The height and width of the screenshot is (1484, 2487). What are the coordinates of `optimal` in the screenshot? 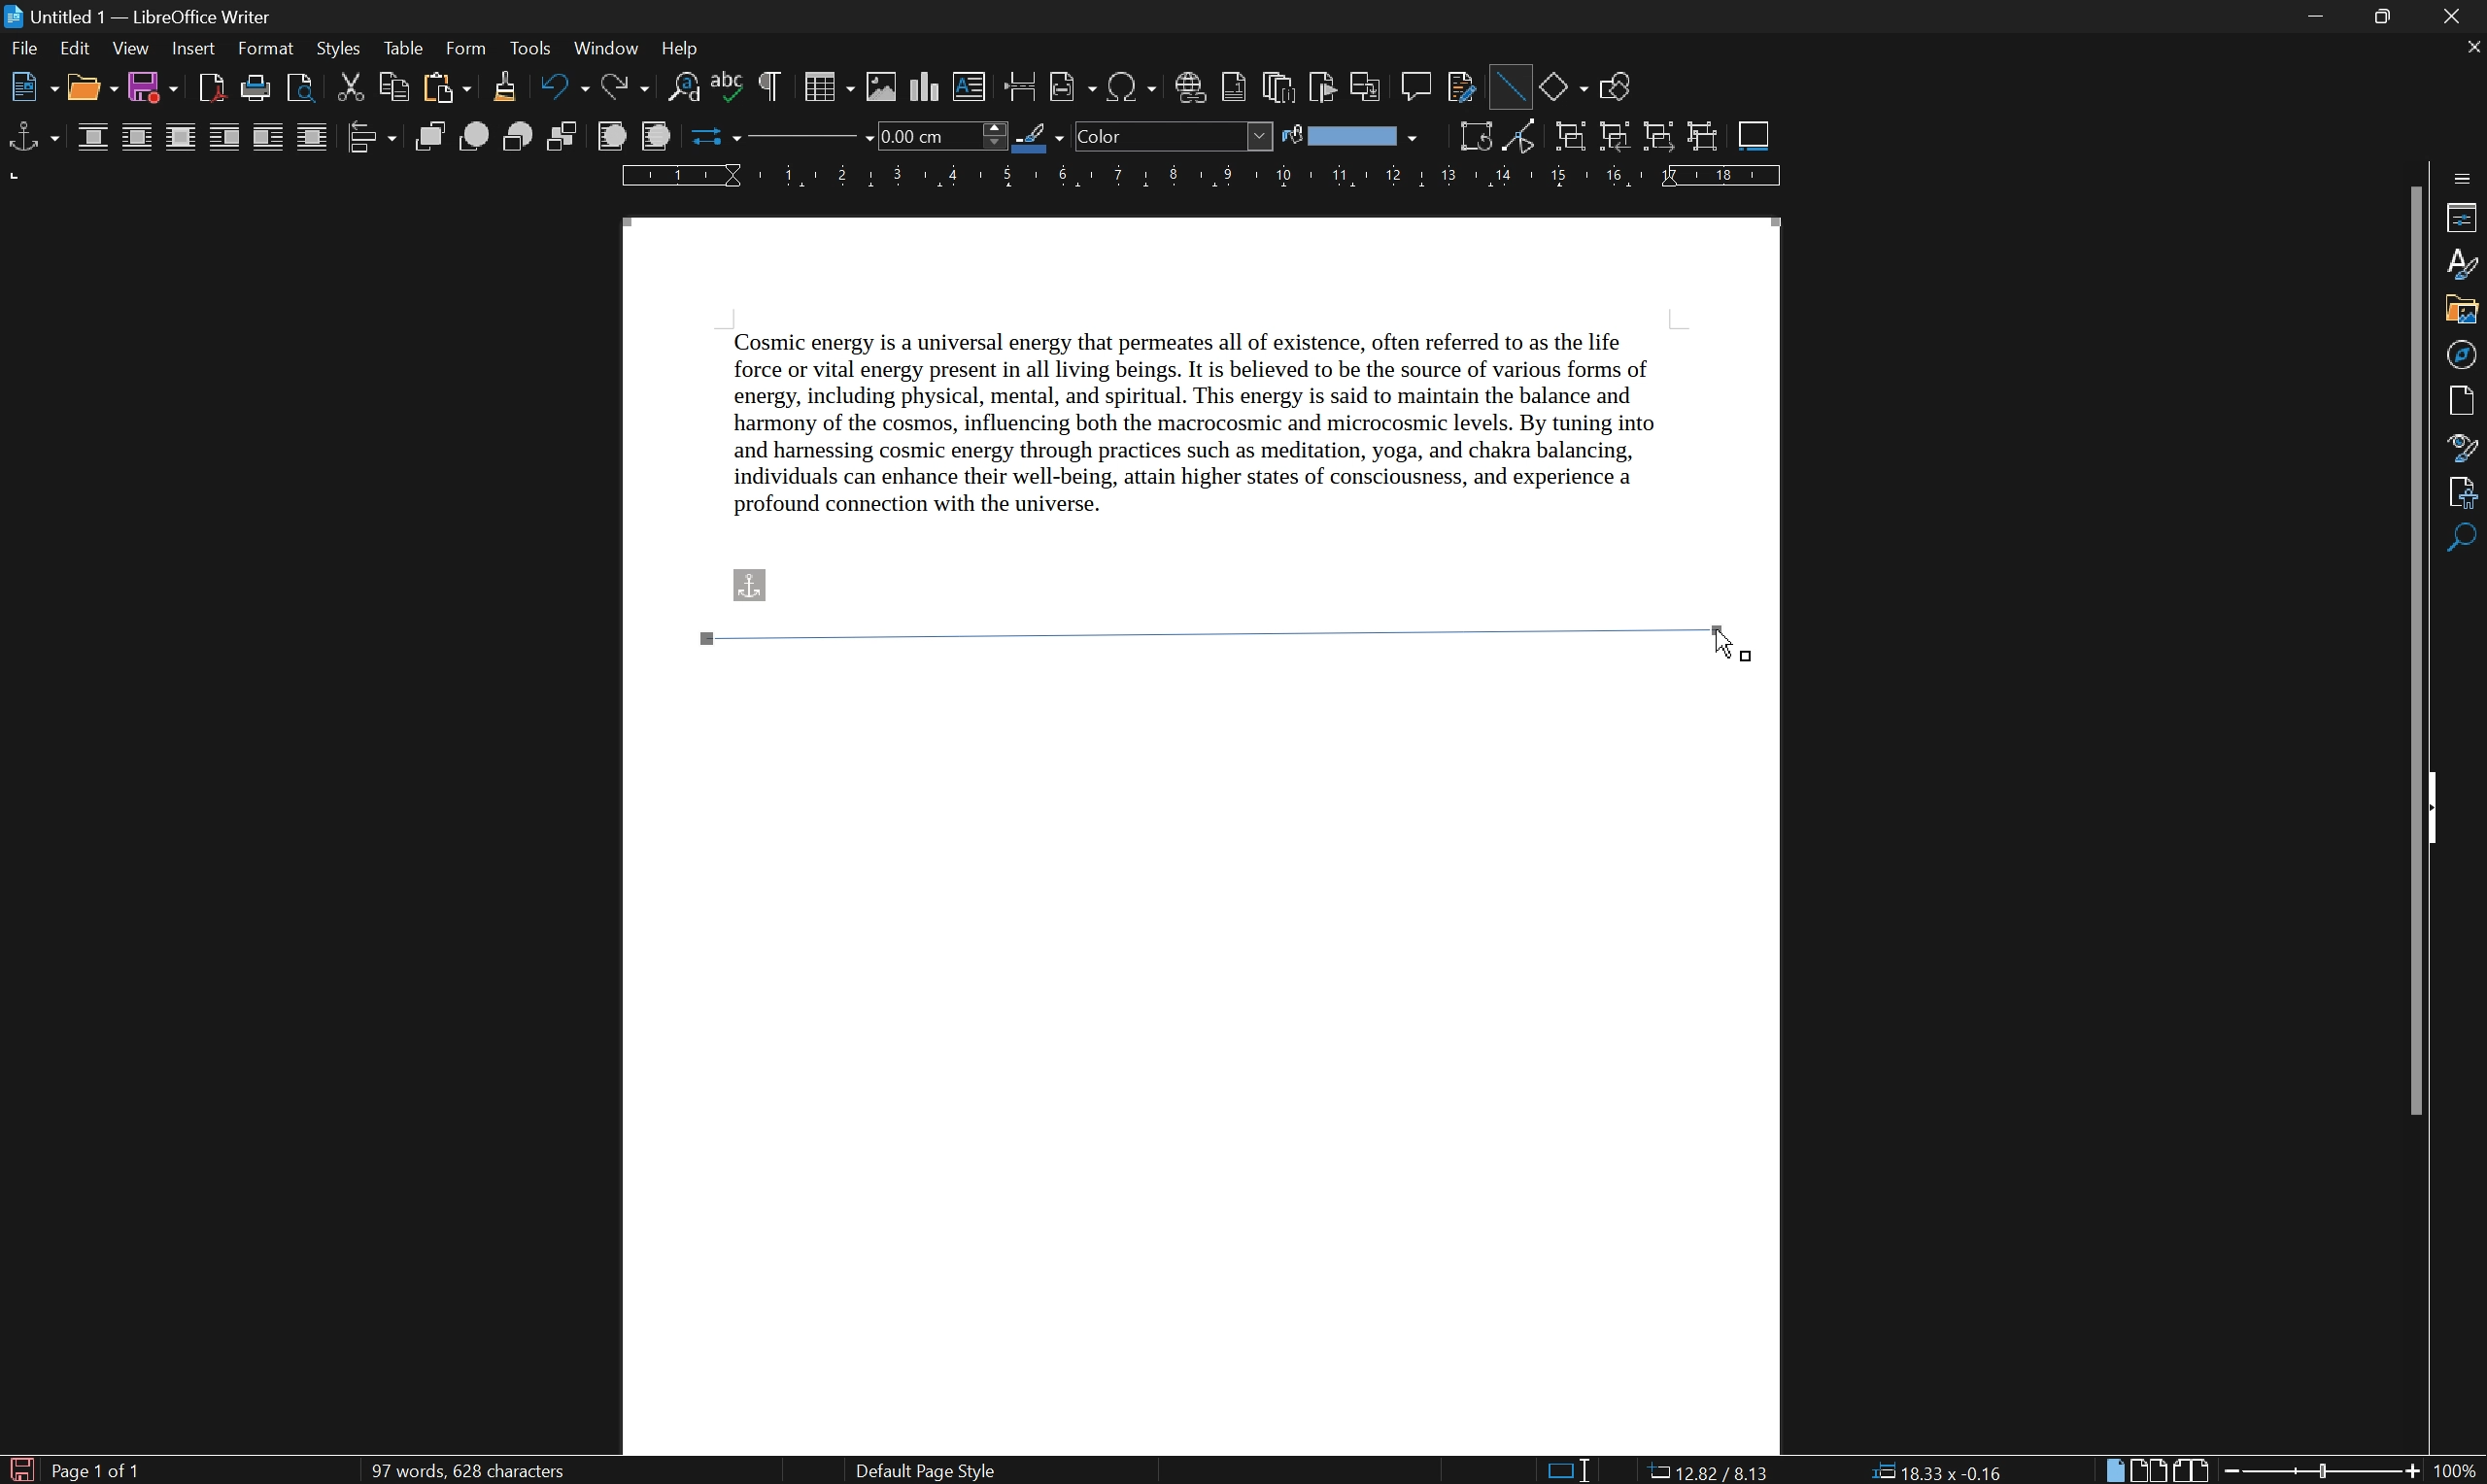 It's located at (179, 139).